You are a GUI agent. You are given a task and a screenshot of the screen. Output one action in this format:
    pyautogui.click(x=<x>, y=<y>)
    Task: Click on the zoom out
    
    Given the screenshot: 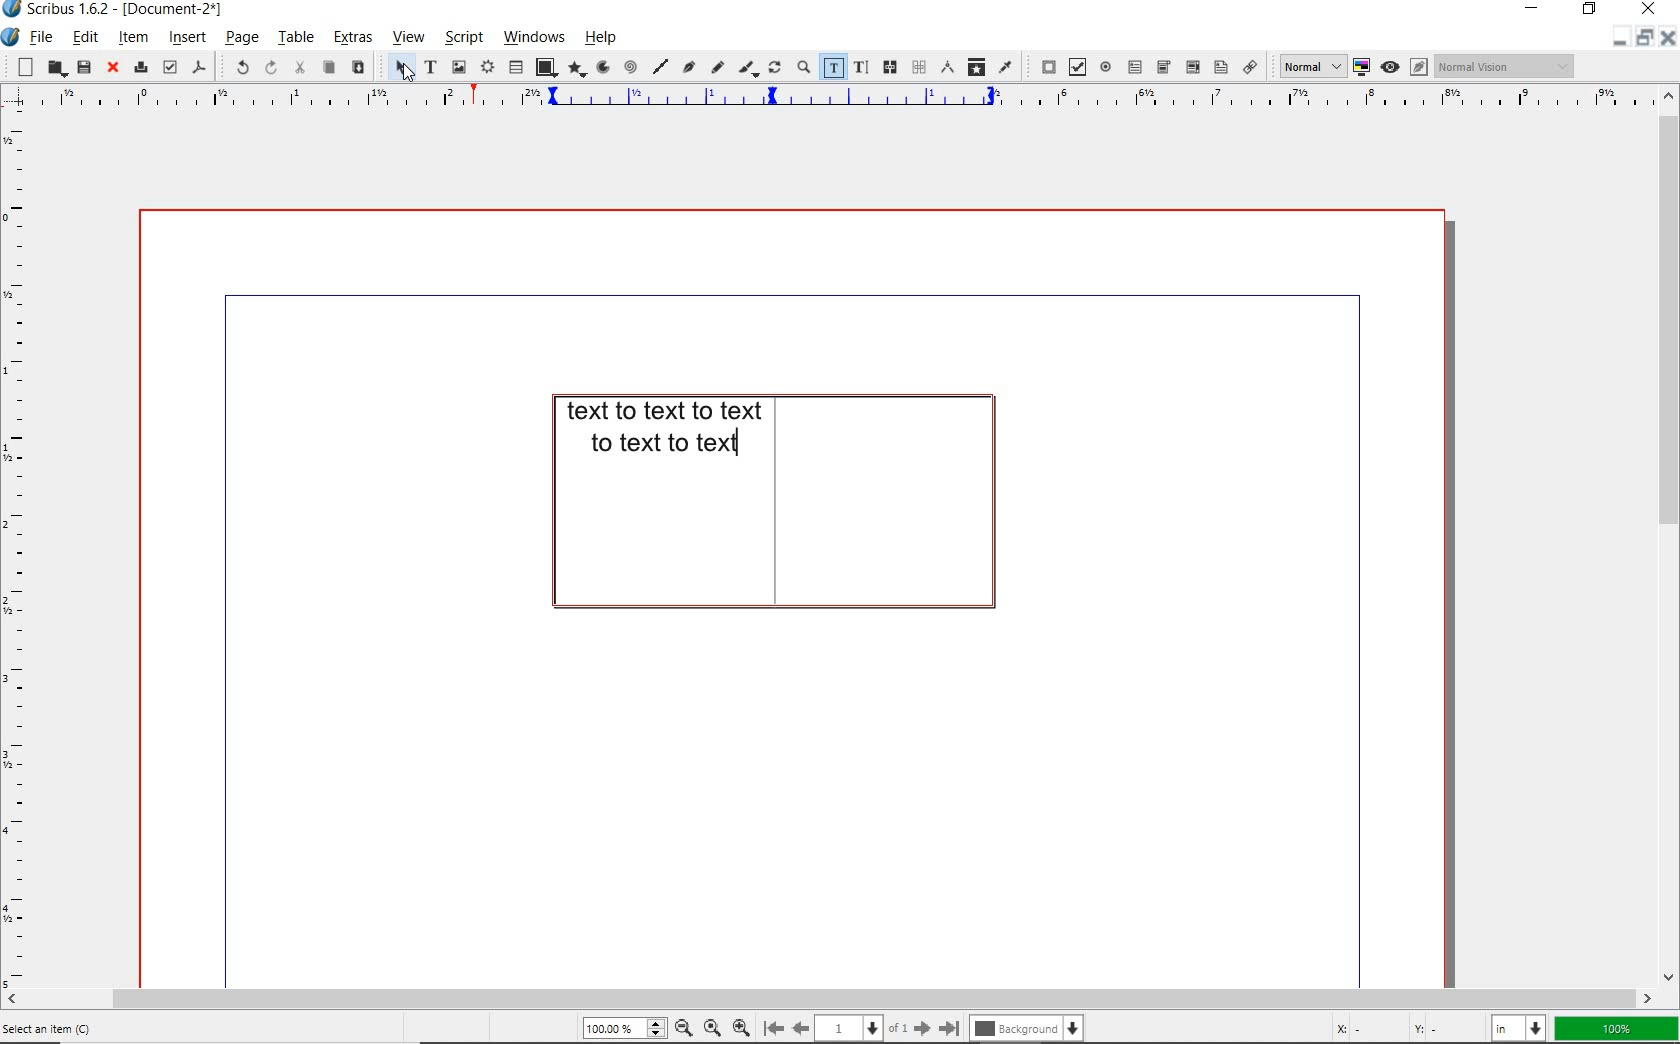 What is the action you would take?
    pyautogui.click(x=742, y=1027)
    